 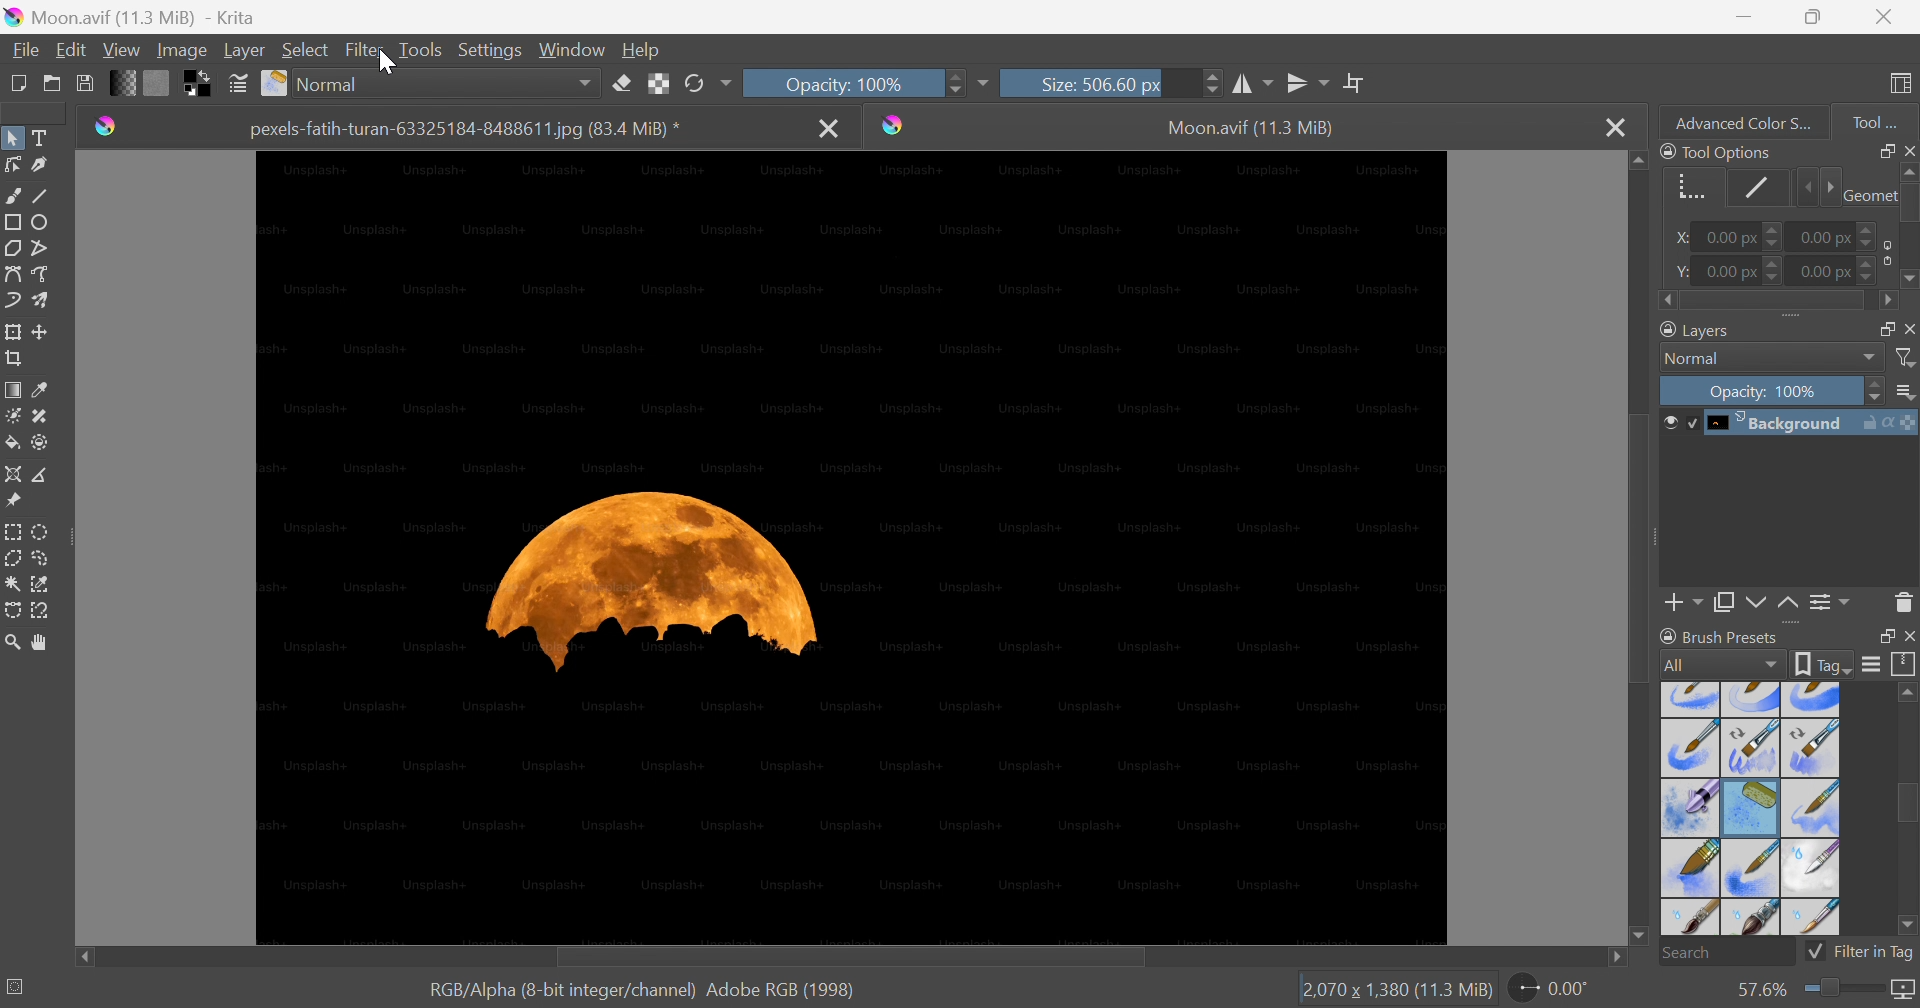 I want to click on cursor, so click(x=389, y=63).